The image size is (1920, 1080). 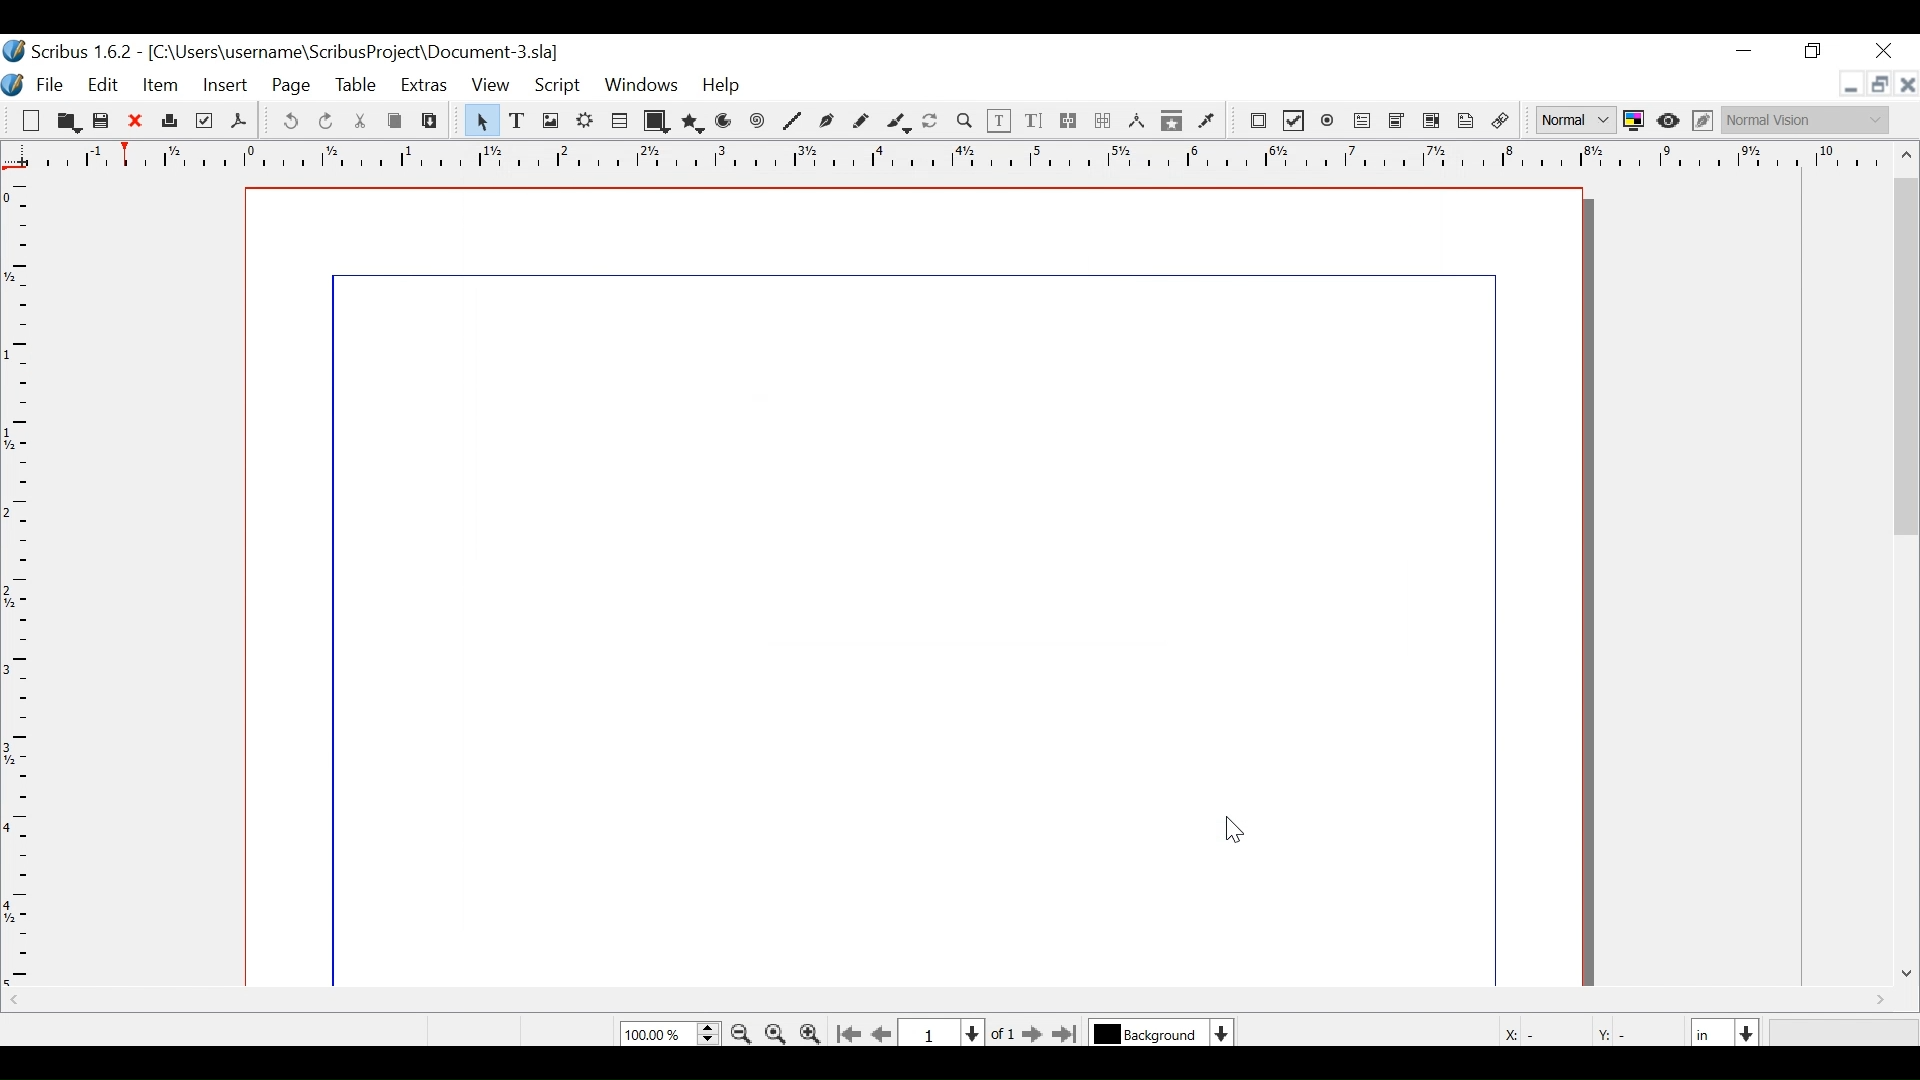 What do you see at coordinates (1000, 121) in the screenshot?
I see `Edit contents of frame ` at bounding box center [1000, 121].